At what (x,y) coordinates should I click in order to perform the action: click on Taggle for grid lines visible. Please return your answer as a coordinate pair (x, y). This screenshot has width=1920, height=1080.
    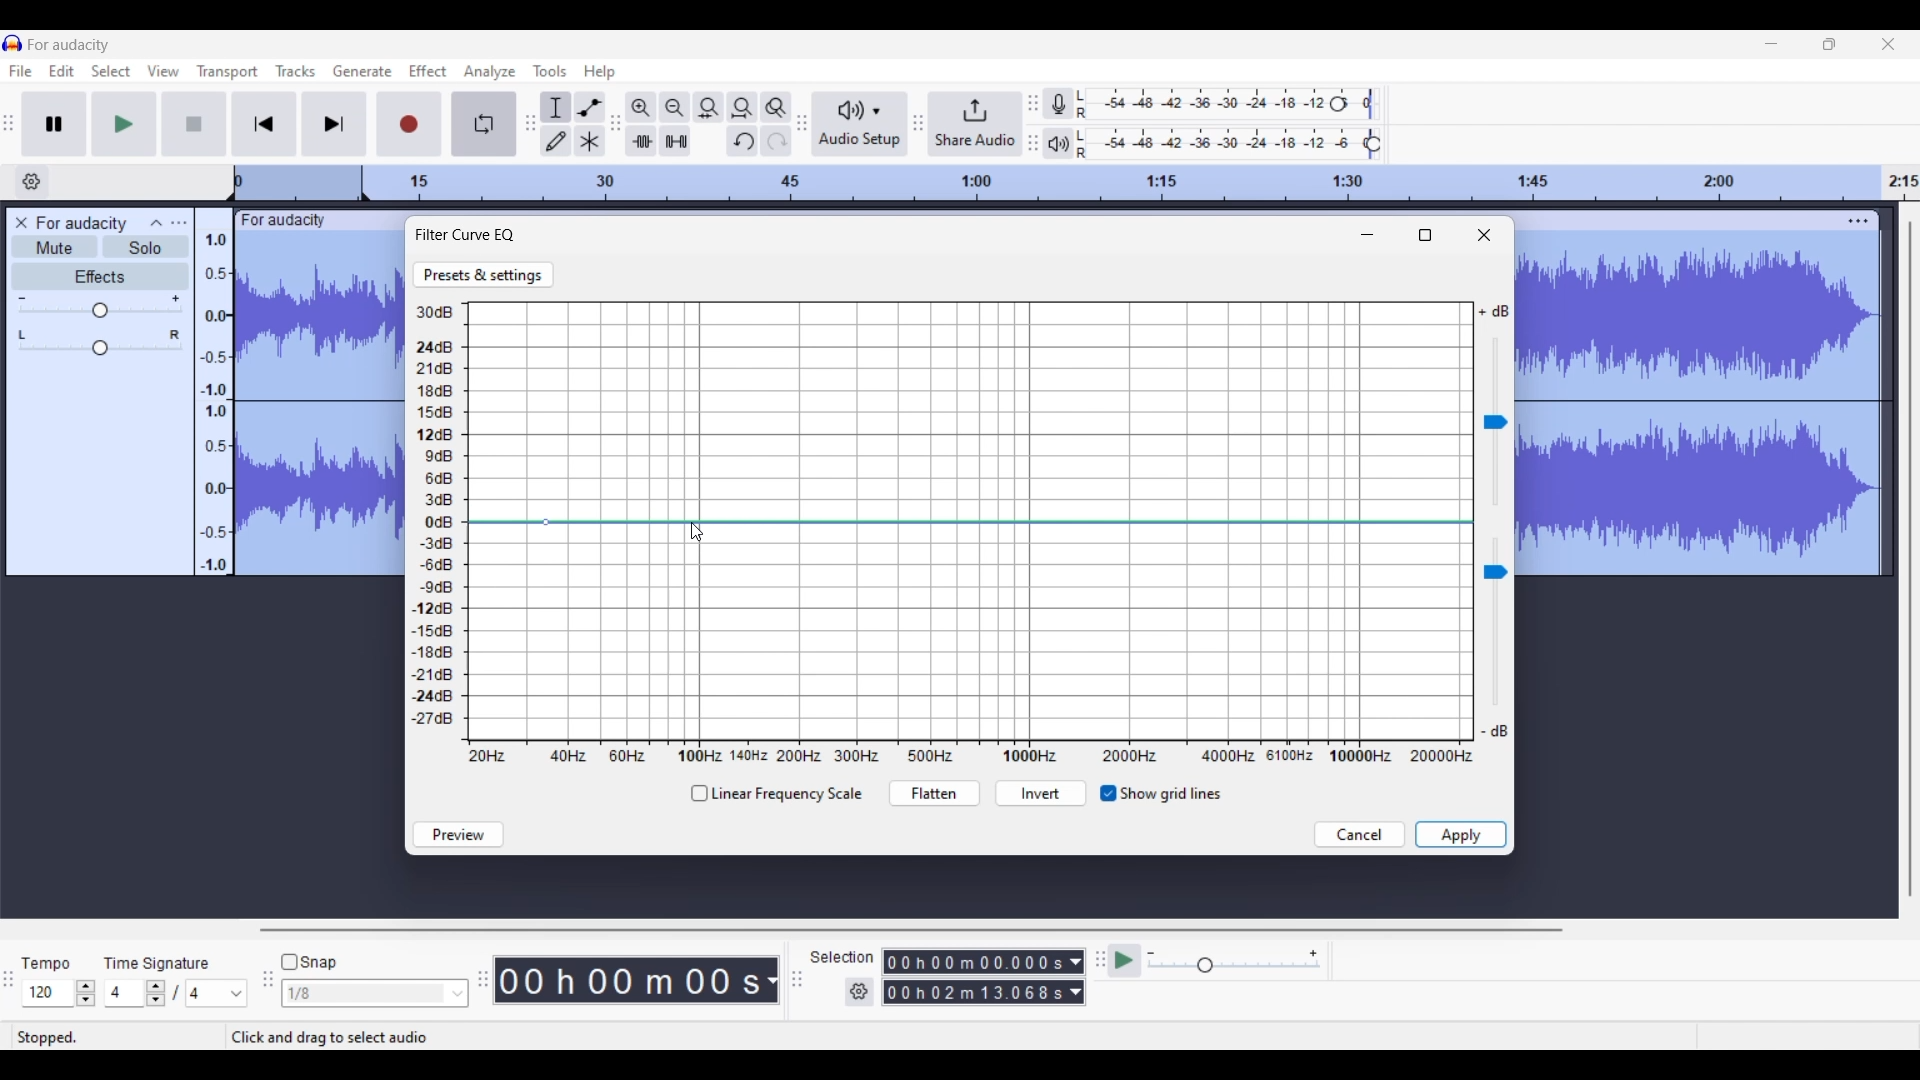
    Looking at the image, I should click on (1161, 794).